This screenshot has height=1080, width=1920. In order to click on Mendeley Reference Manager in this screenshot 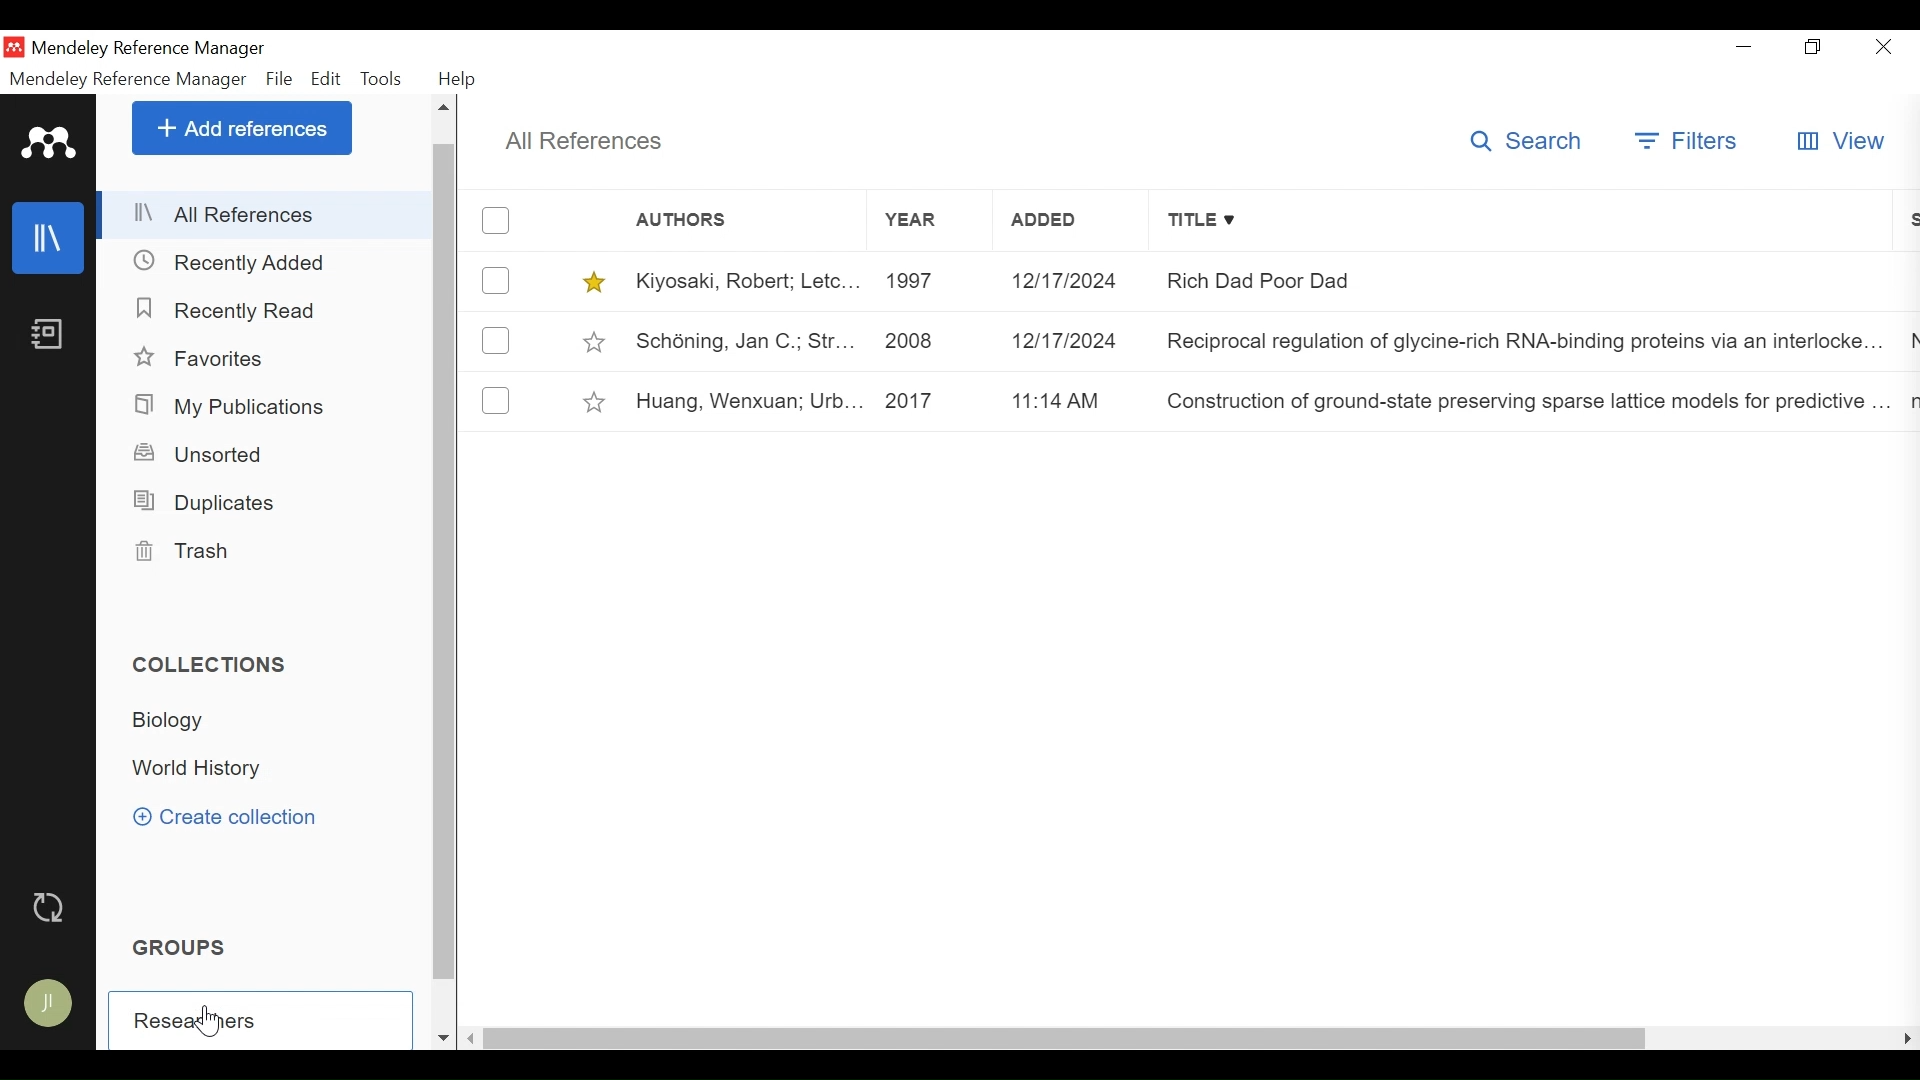, I will do `click(129, 79)`.